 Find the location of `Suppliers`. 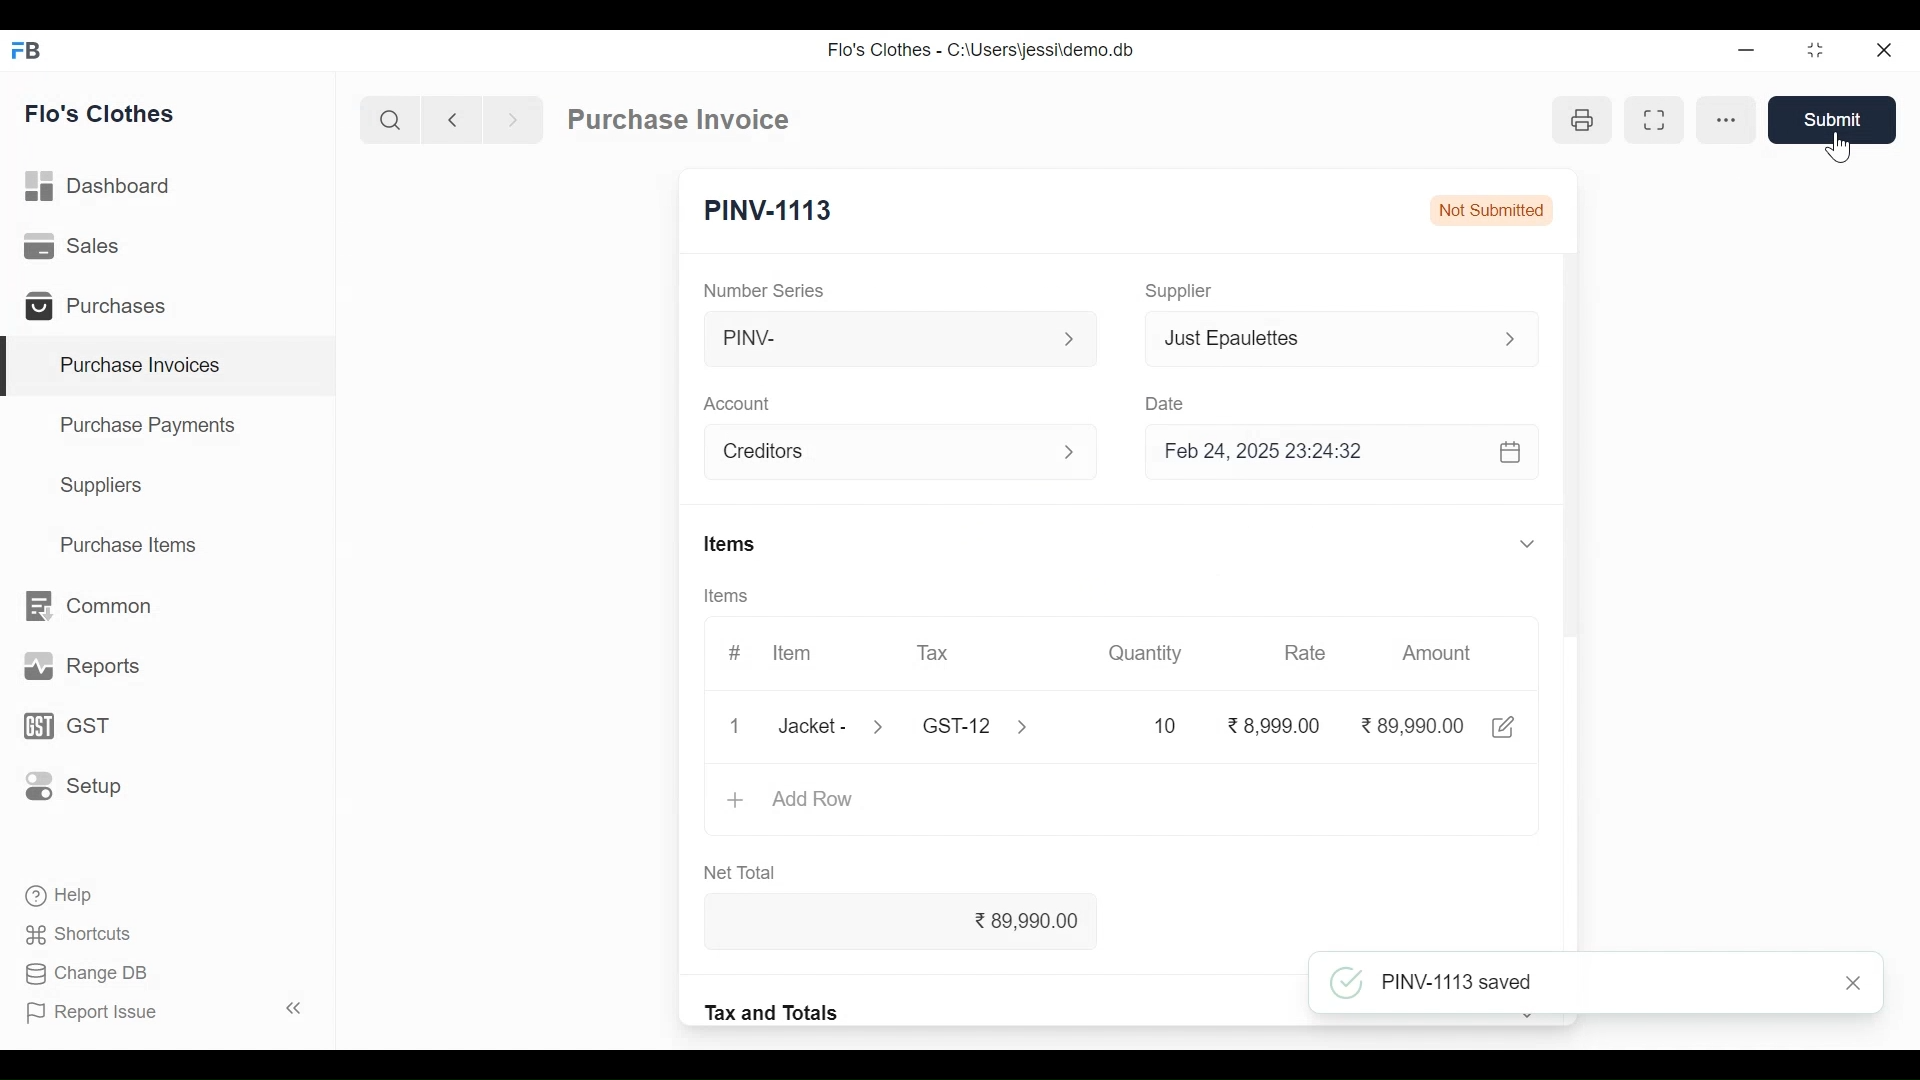

Suppliers is located at coordinates (105, 488).